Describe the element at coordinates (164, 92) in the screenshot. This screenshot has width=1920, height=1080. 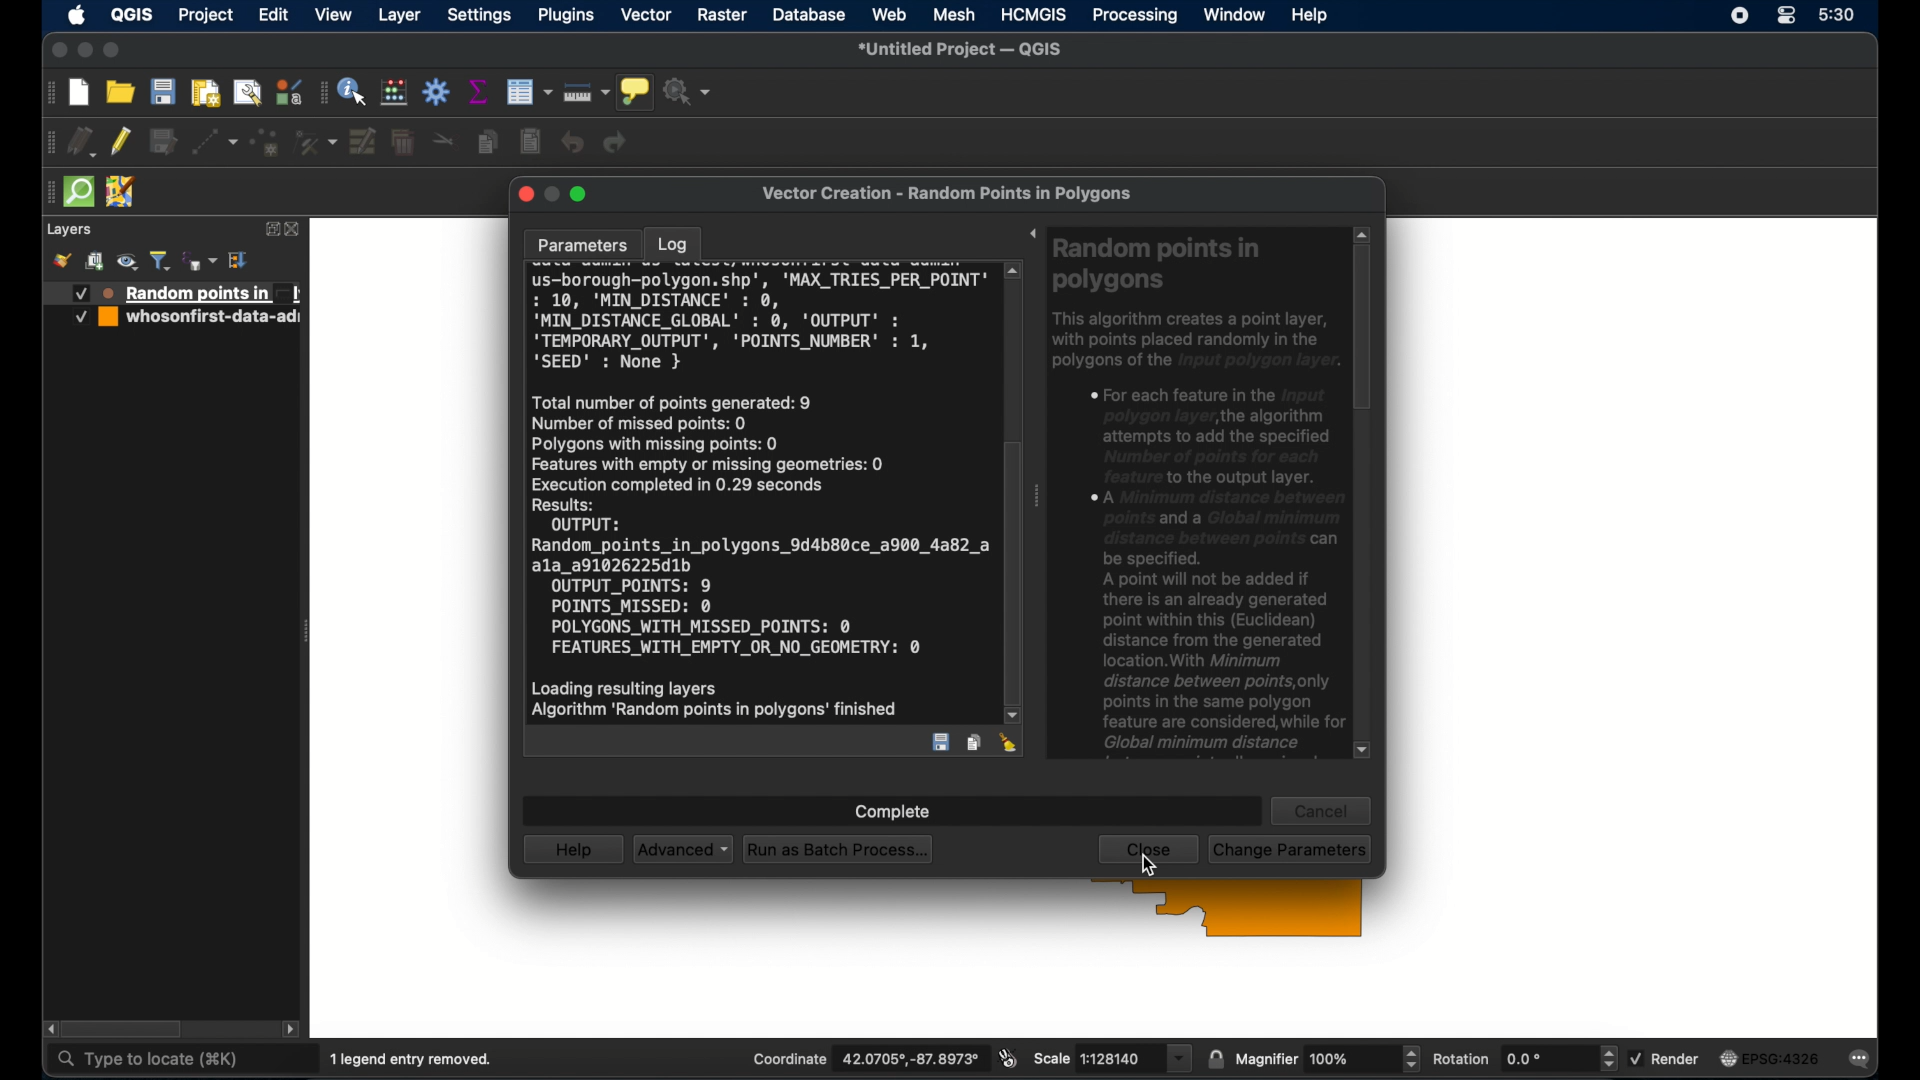
I see `save project` at that location.